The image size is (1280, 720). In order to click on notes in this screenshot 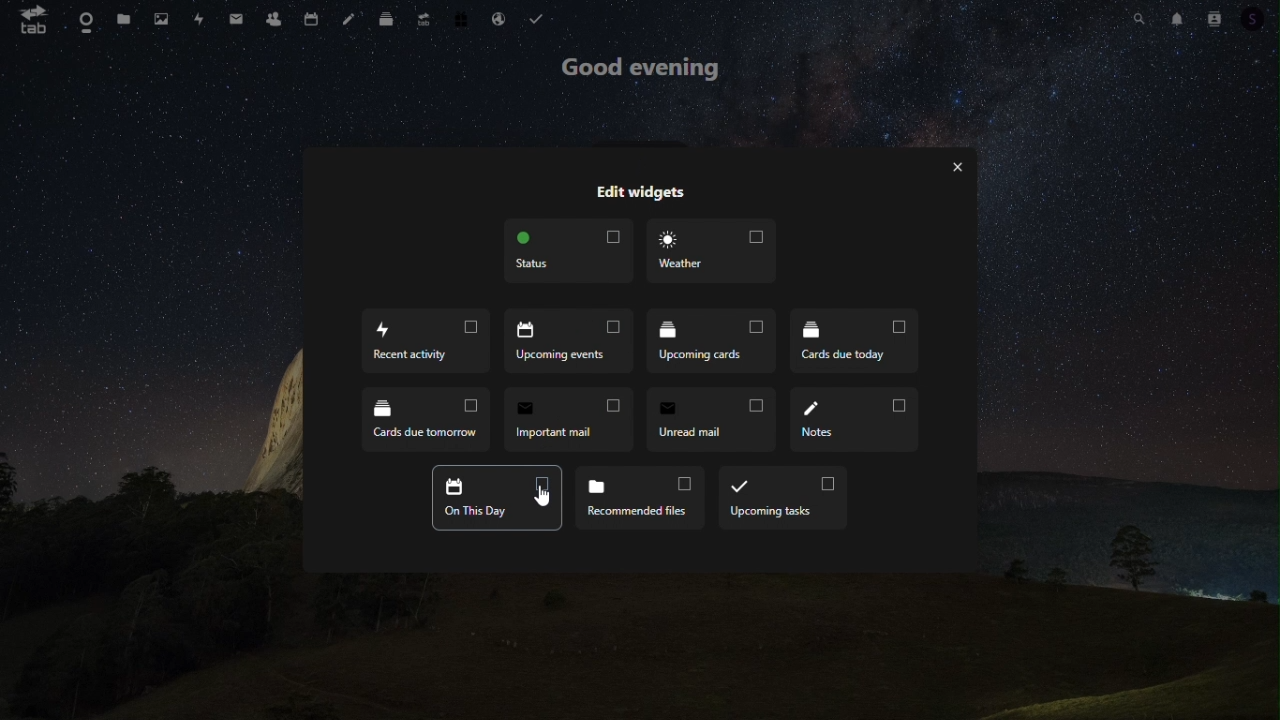, I will do `click(348, 18)`.